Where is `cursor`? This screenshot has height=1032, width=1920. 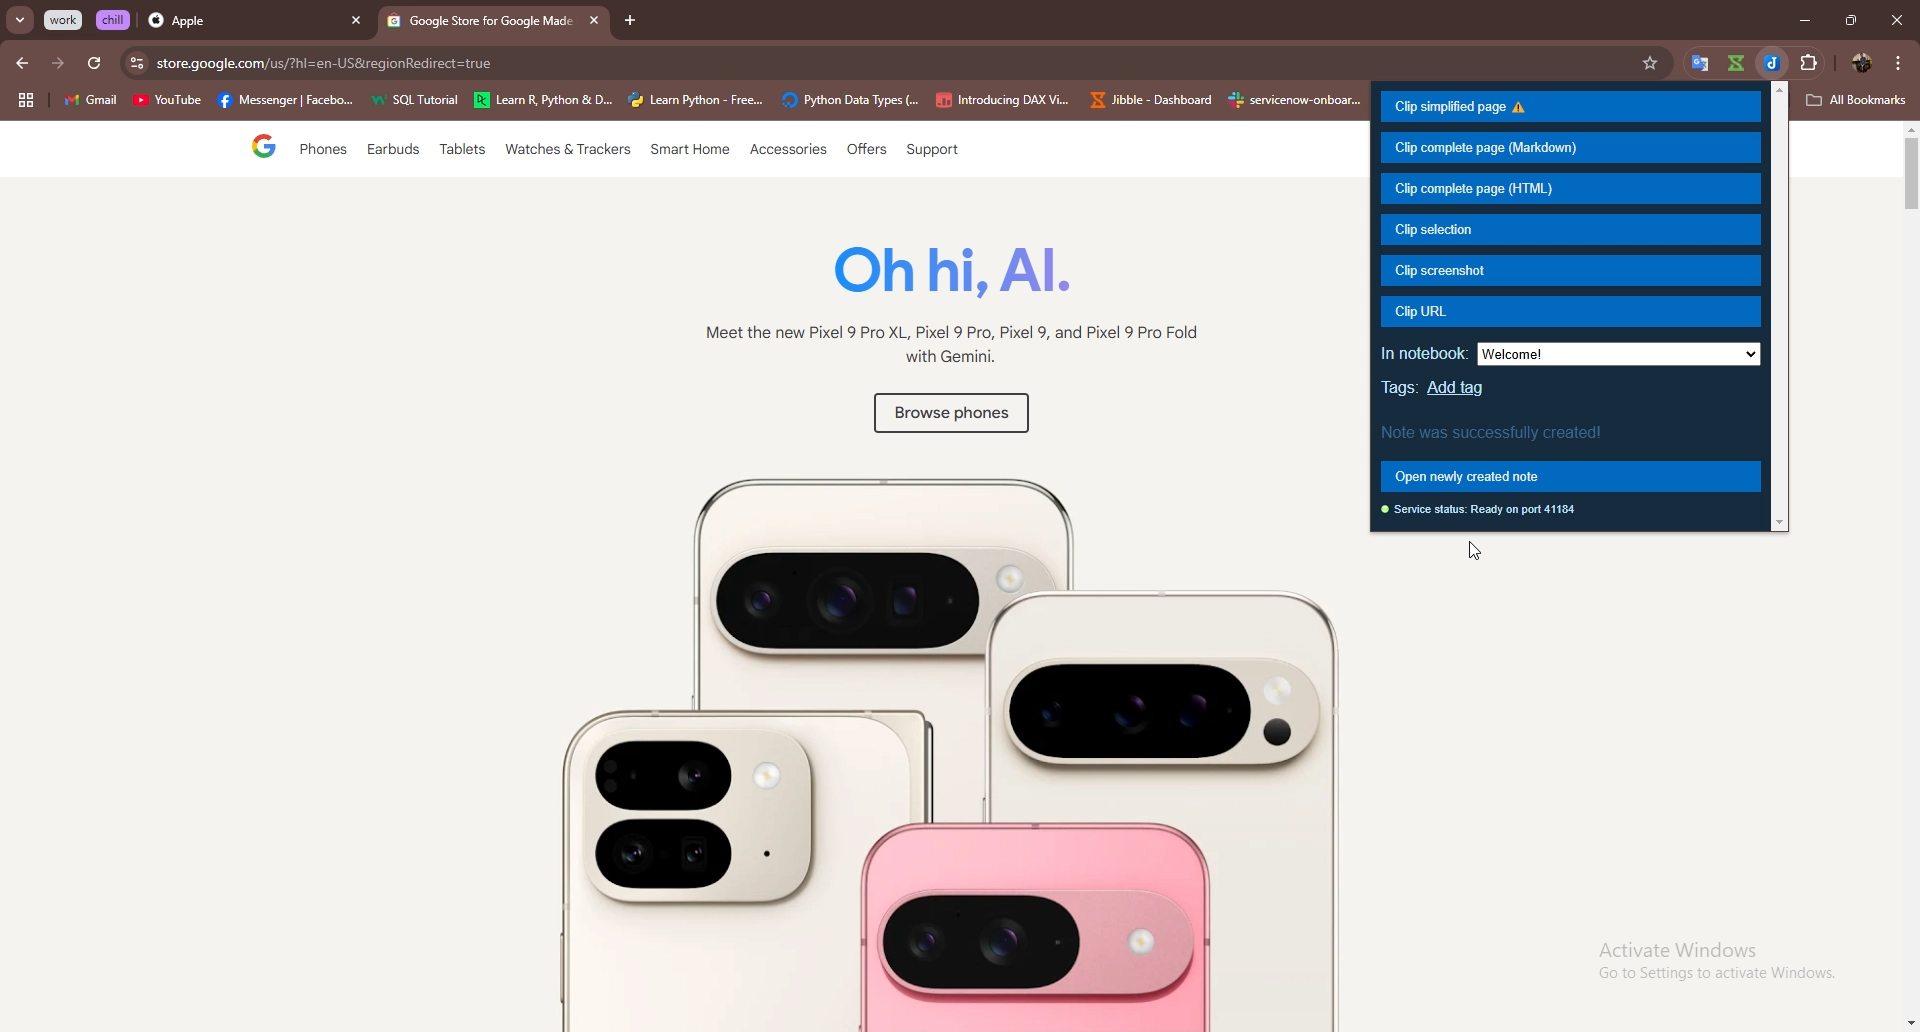
cursor is located at coordinates (1473, 556).